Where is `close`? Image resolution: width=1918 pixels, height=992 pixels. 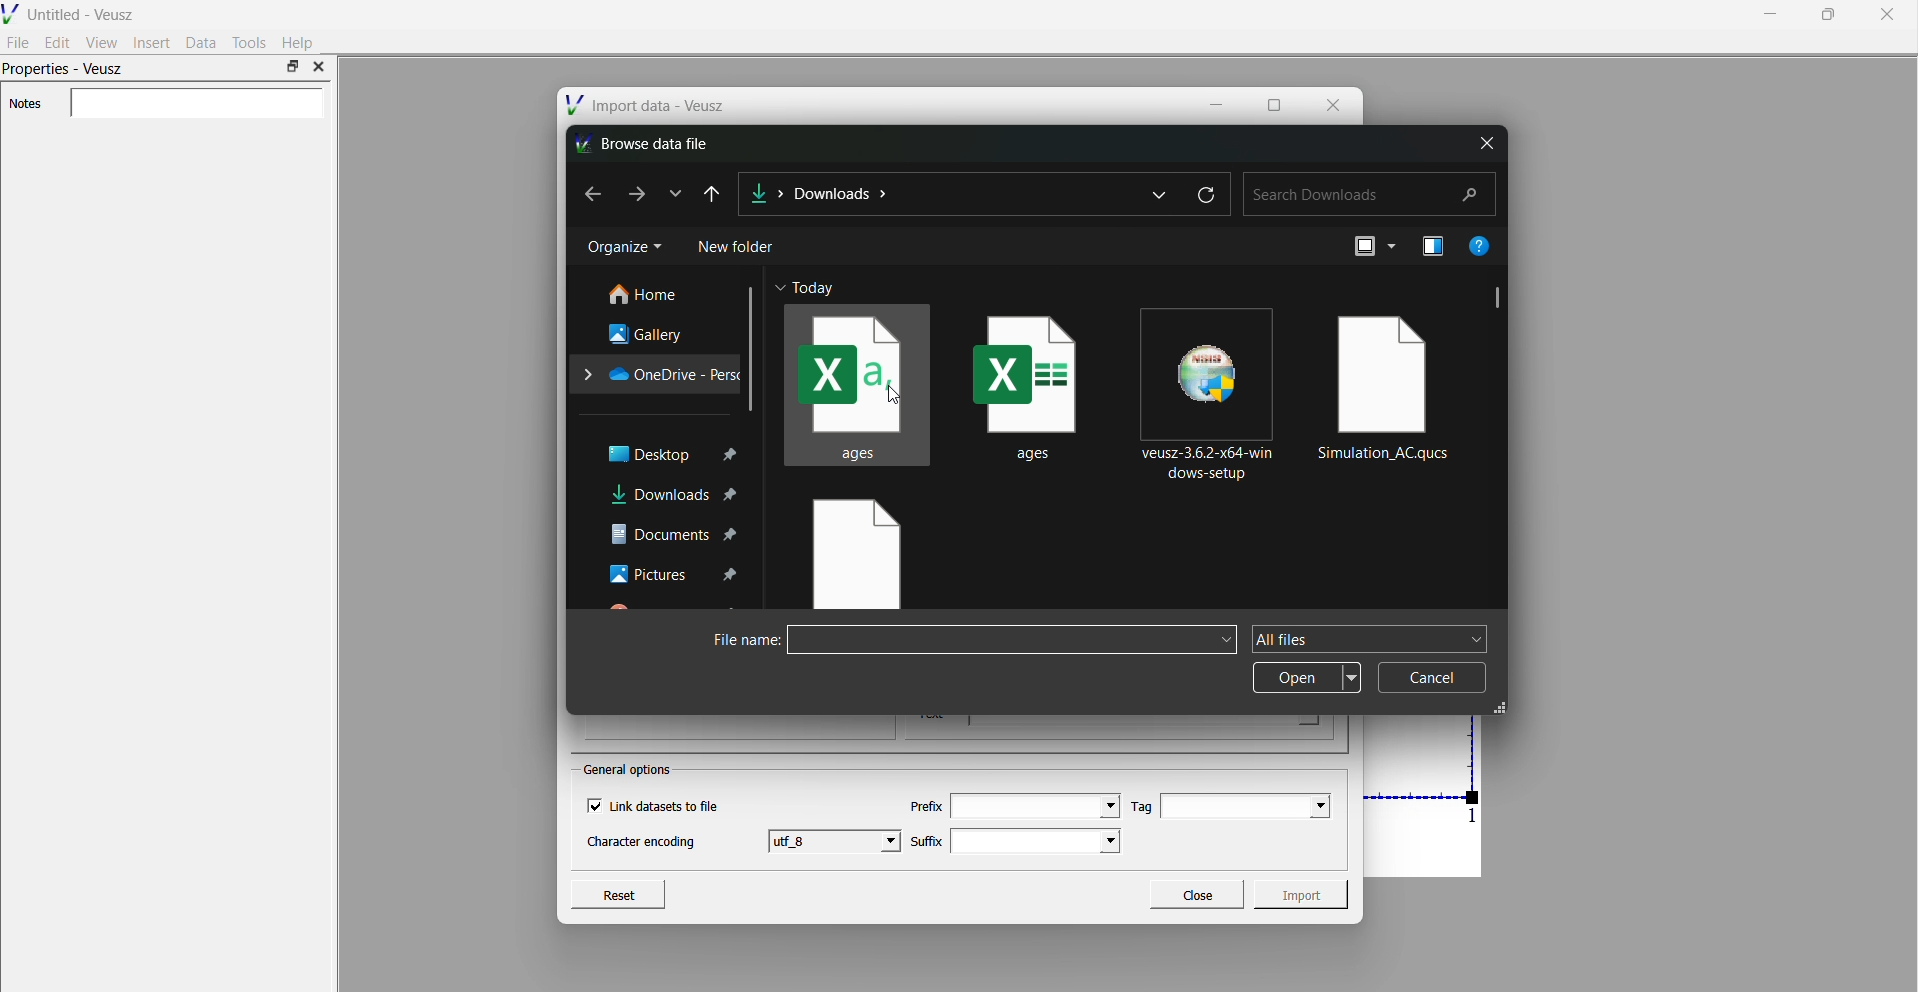
close is located at coordinates (1332, 103).